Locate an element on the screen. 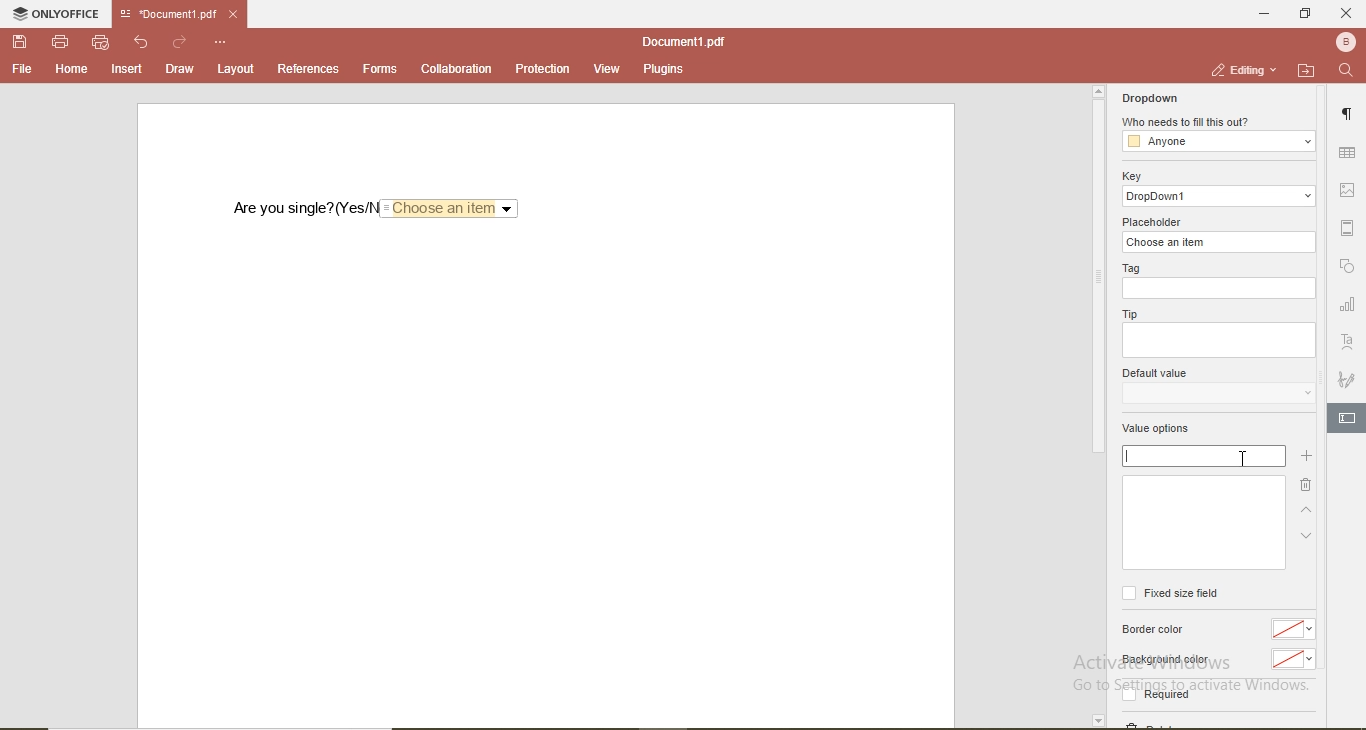 The width and height of the screenshot is (1366, 730). background color is located at coordinates (1170, 660).